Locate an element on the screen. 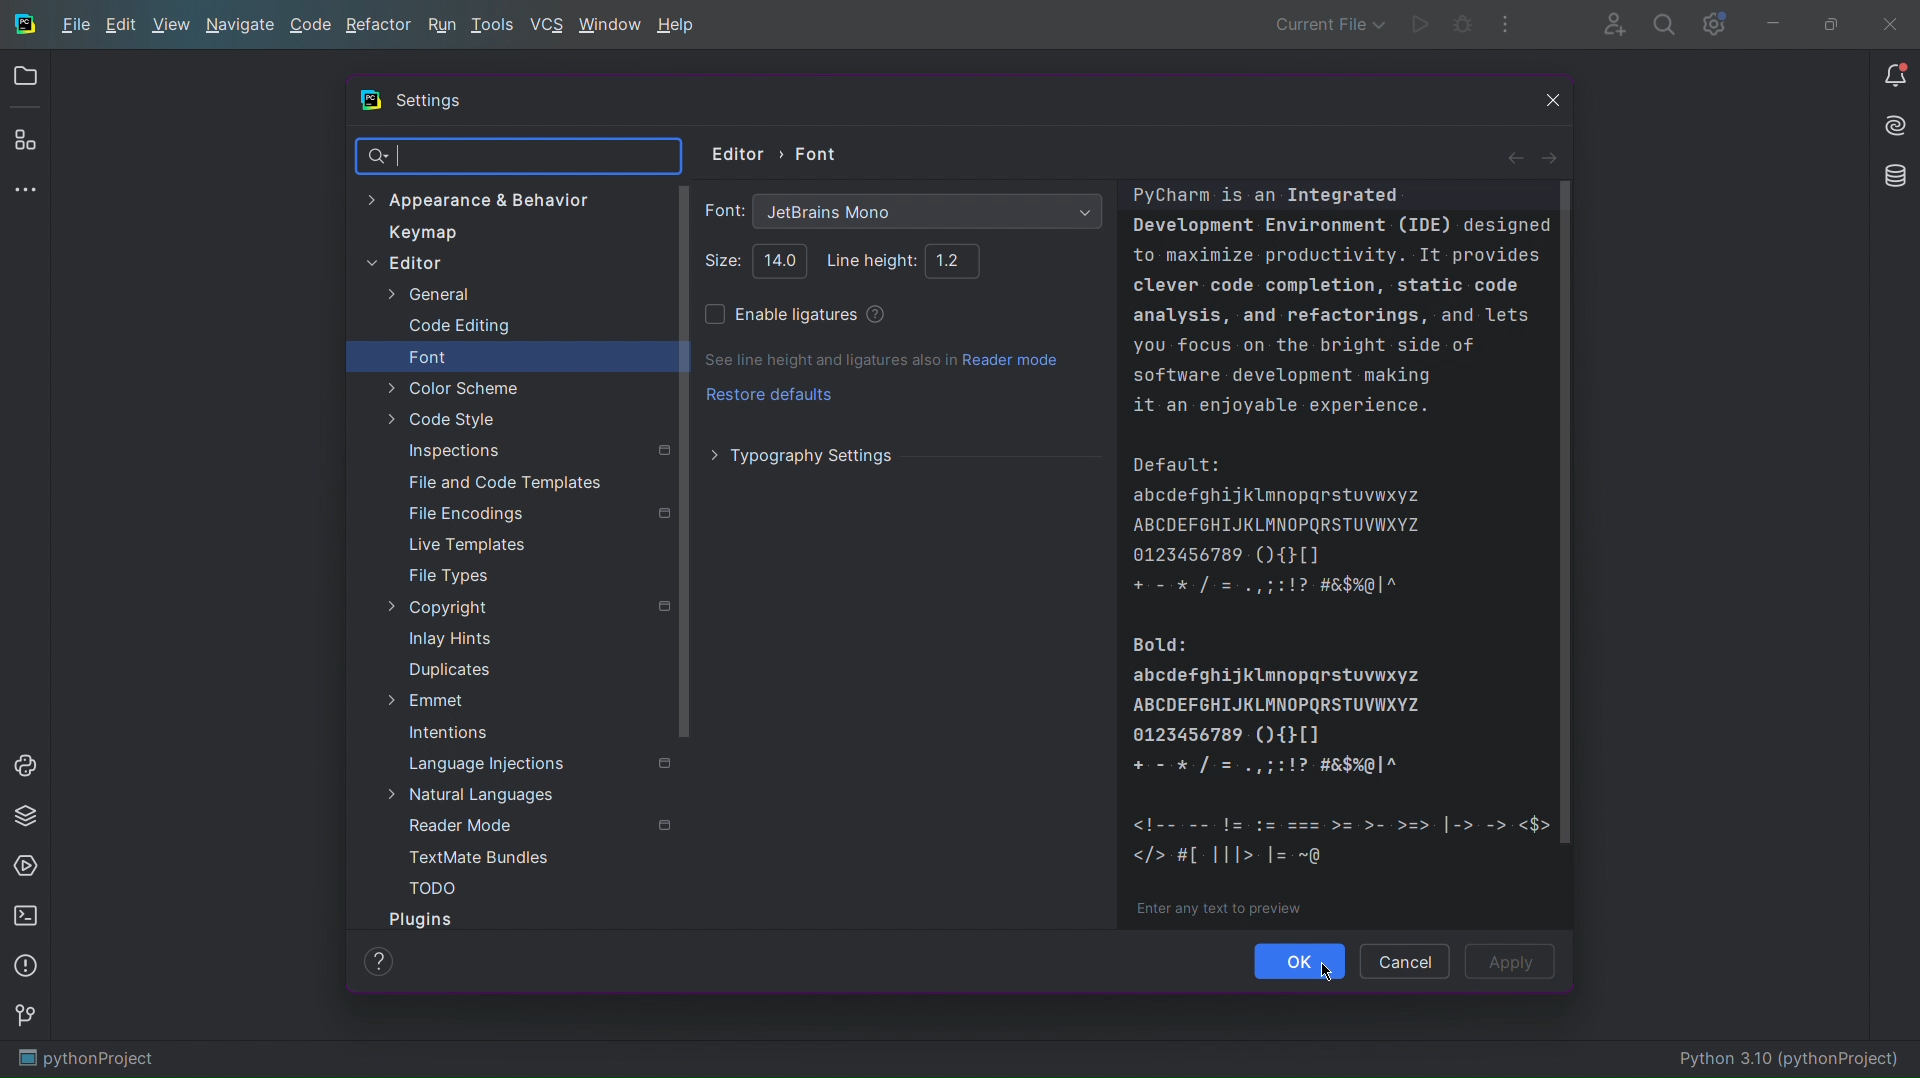 Image resolution: width=1920 pixels, height=1078 pixels. Close is located at coordinates (1540, 104).